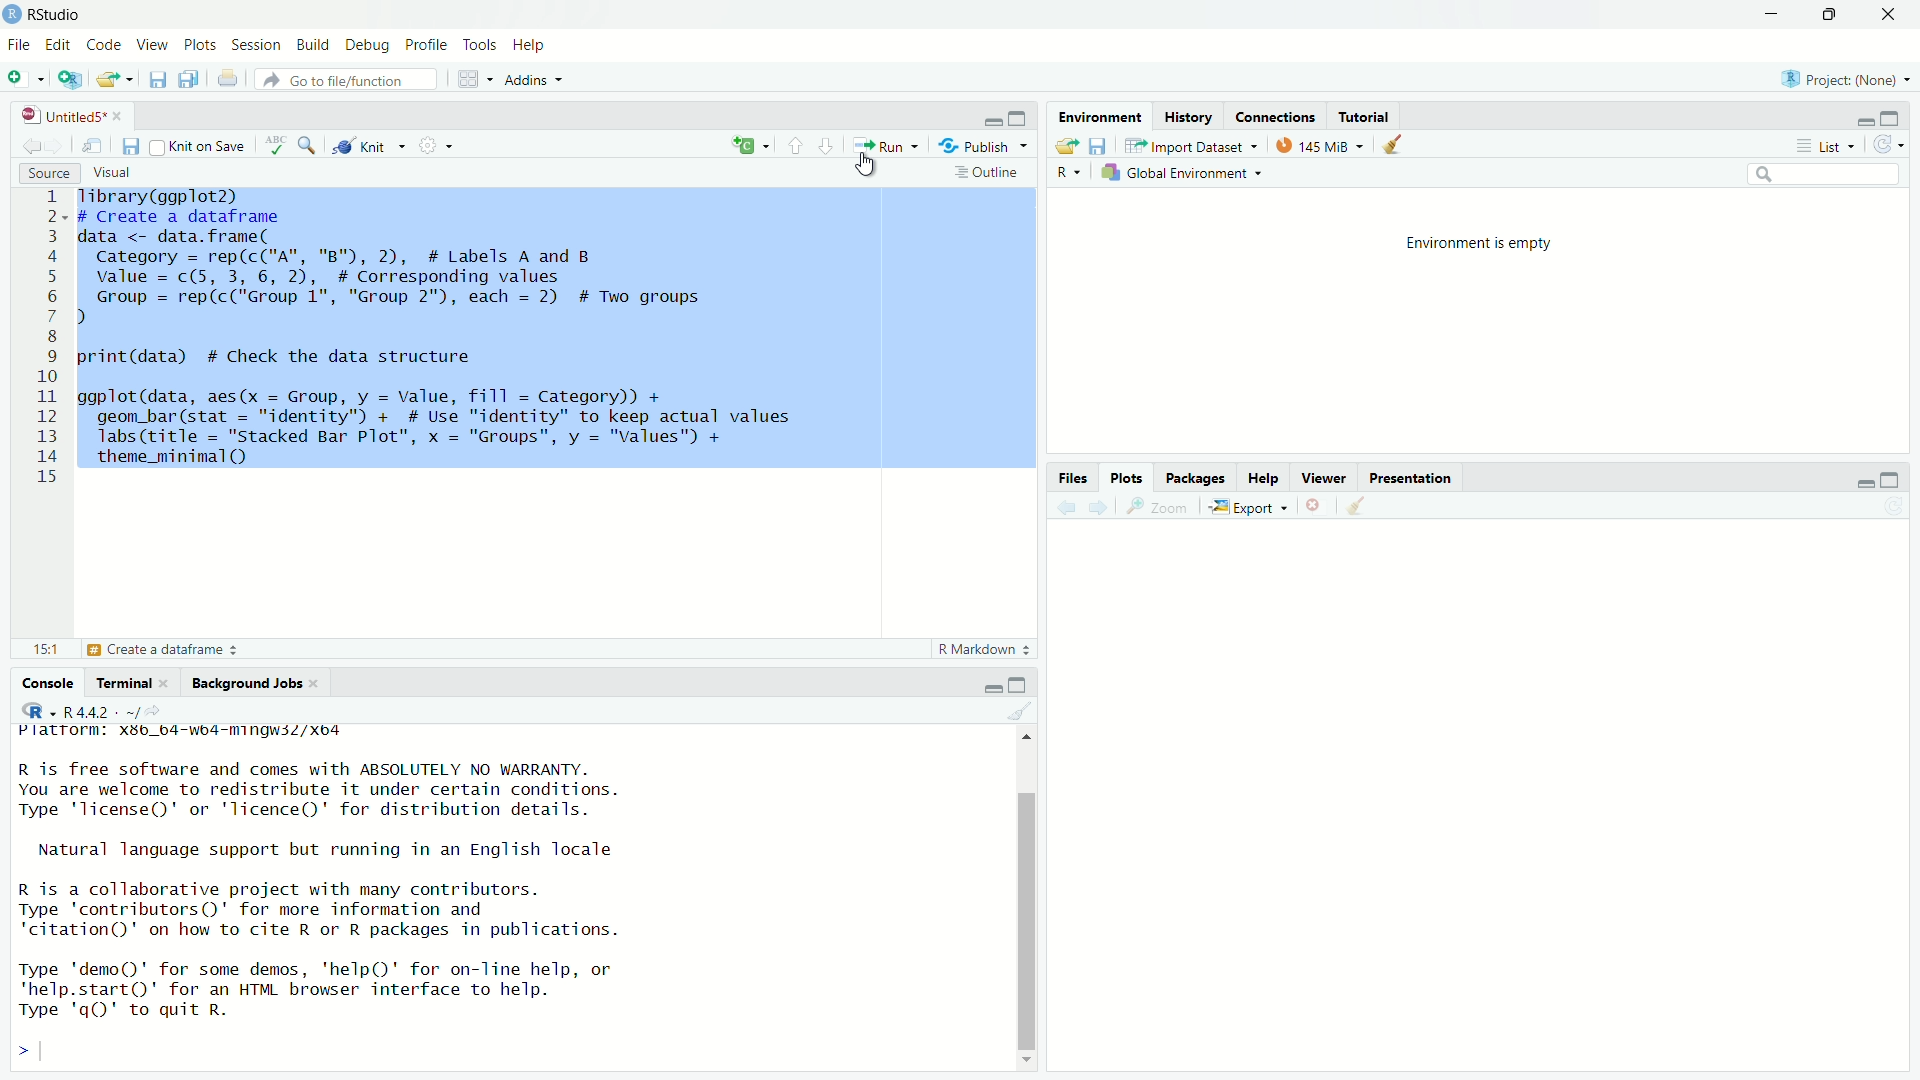  I want to click on R Markdown 2, so click(981, 650).